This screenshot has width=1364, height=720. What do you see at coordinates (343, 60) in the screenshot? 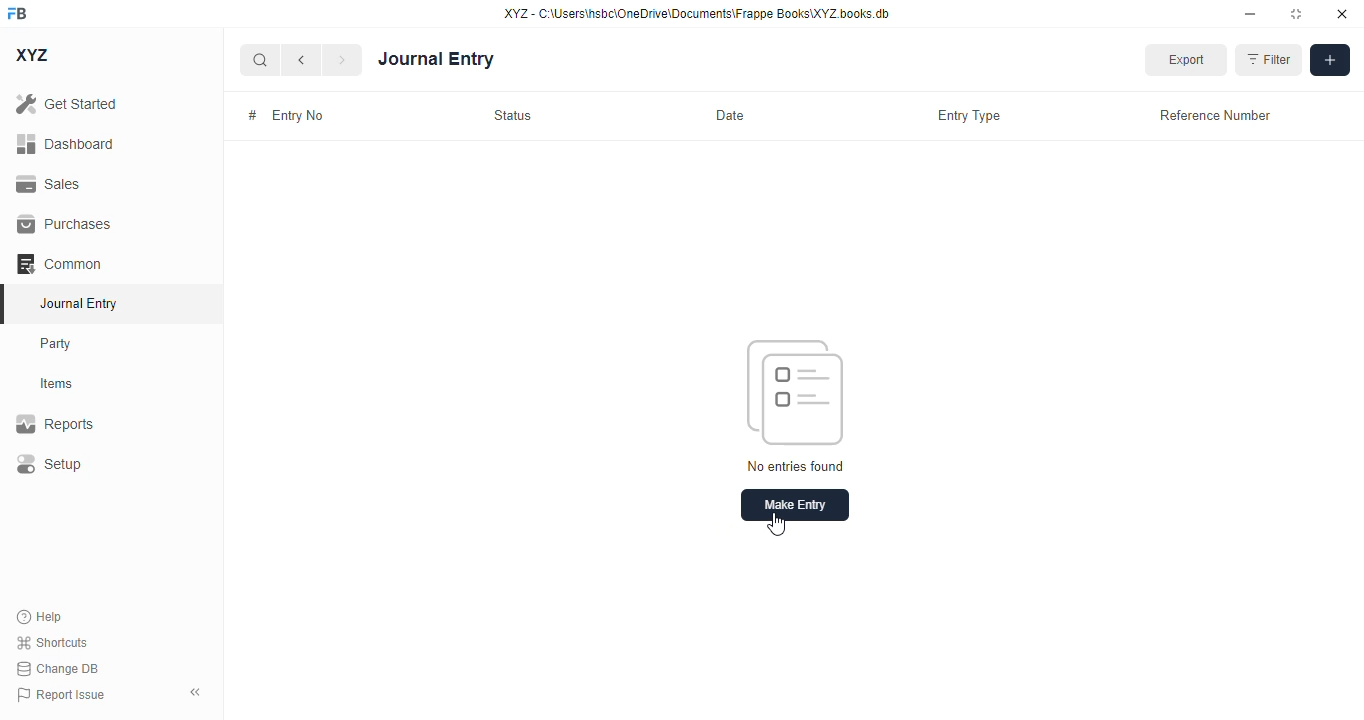
I see `next` at bounding box center [343, 60].